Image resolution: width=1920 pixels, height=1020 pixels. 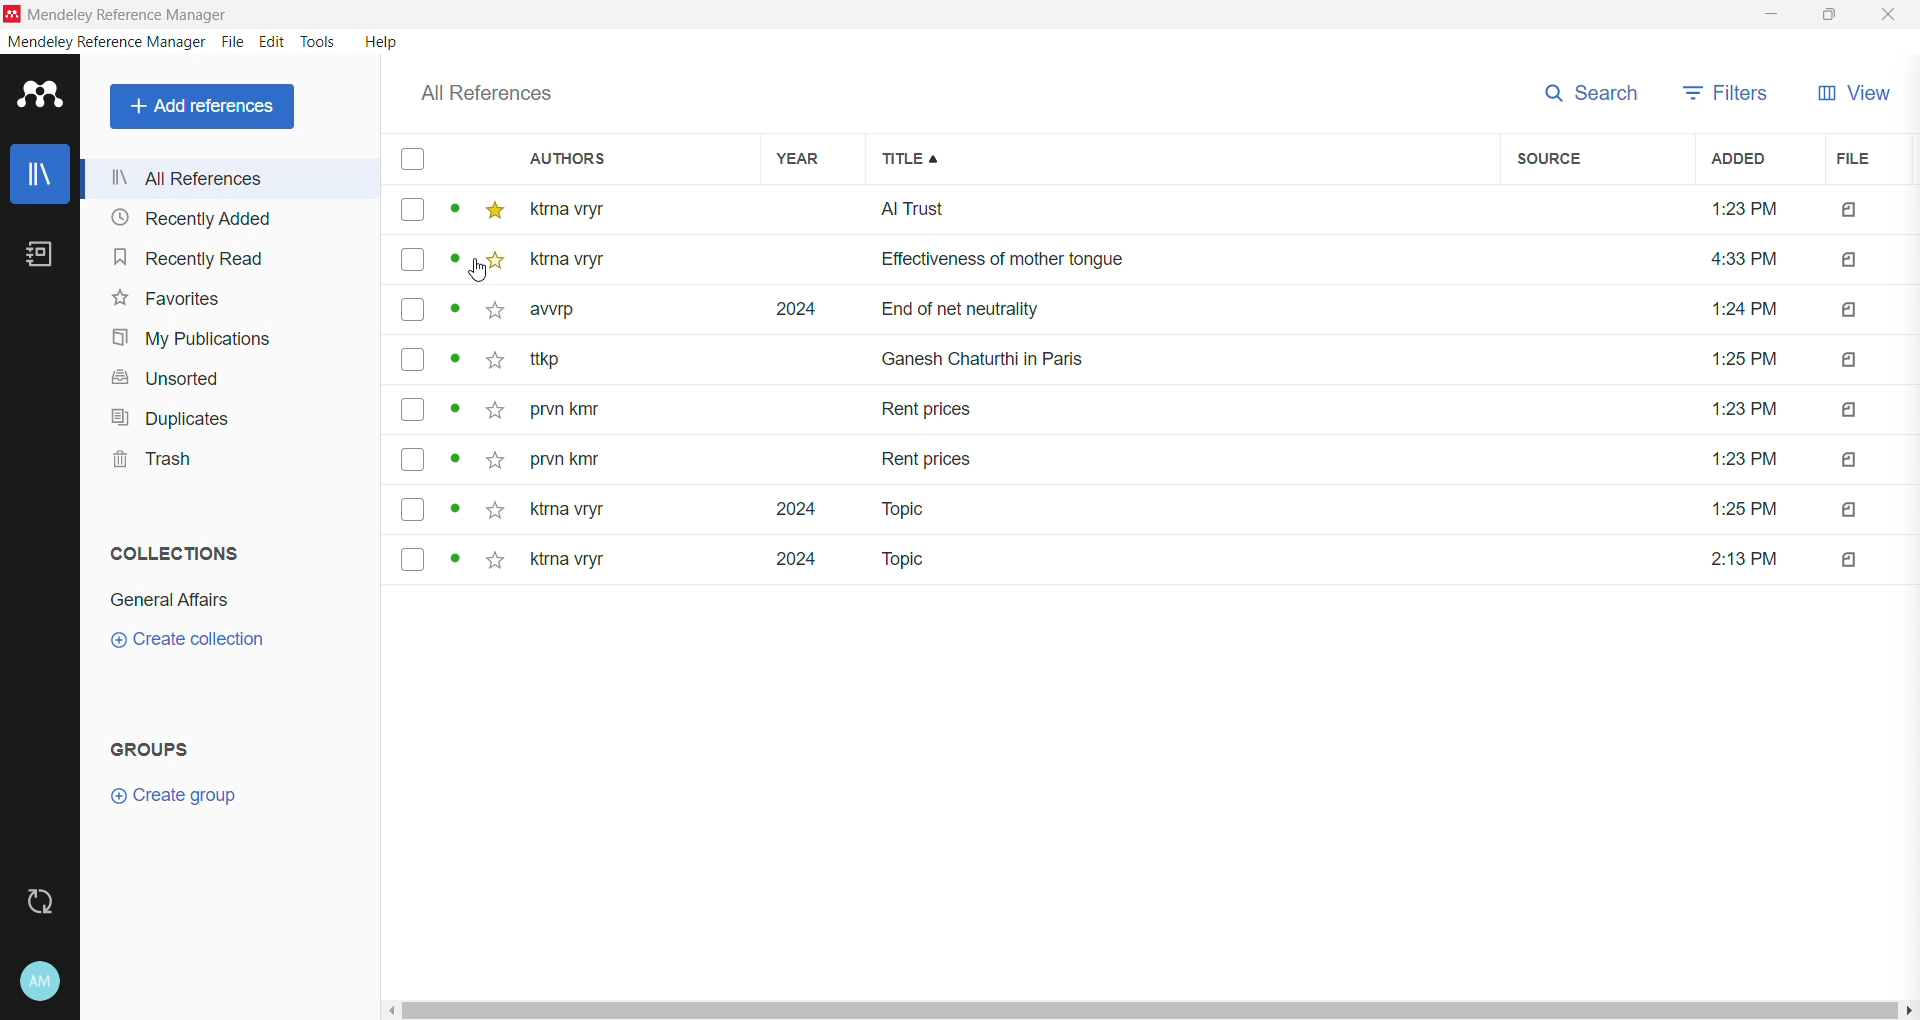 I want to click on File, so click(x=1865, y=159).